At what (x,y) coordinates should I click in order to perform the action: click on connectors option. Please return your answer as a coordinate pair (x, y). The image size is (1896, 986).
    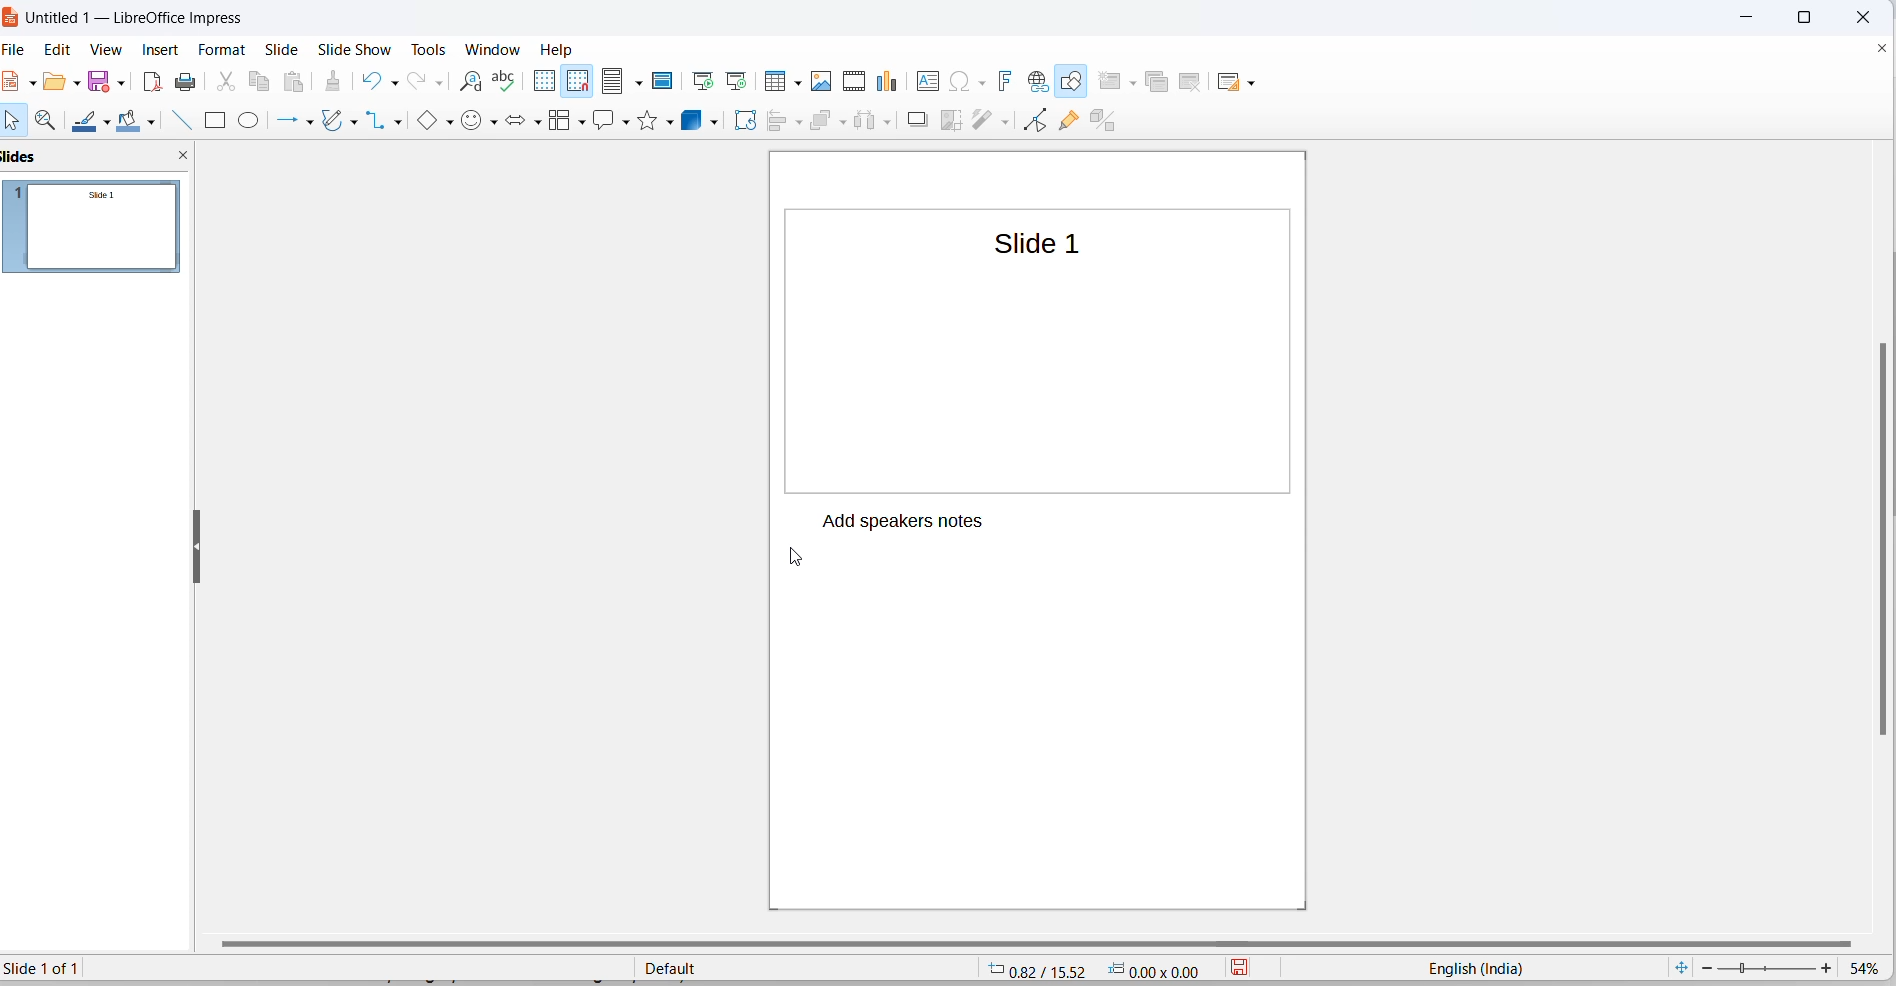
    Looking at the image, I should click on (400, 122).